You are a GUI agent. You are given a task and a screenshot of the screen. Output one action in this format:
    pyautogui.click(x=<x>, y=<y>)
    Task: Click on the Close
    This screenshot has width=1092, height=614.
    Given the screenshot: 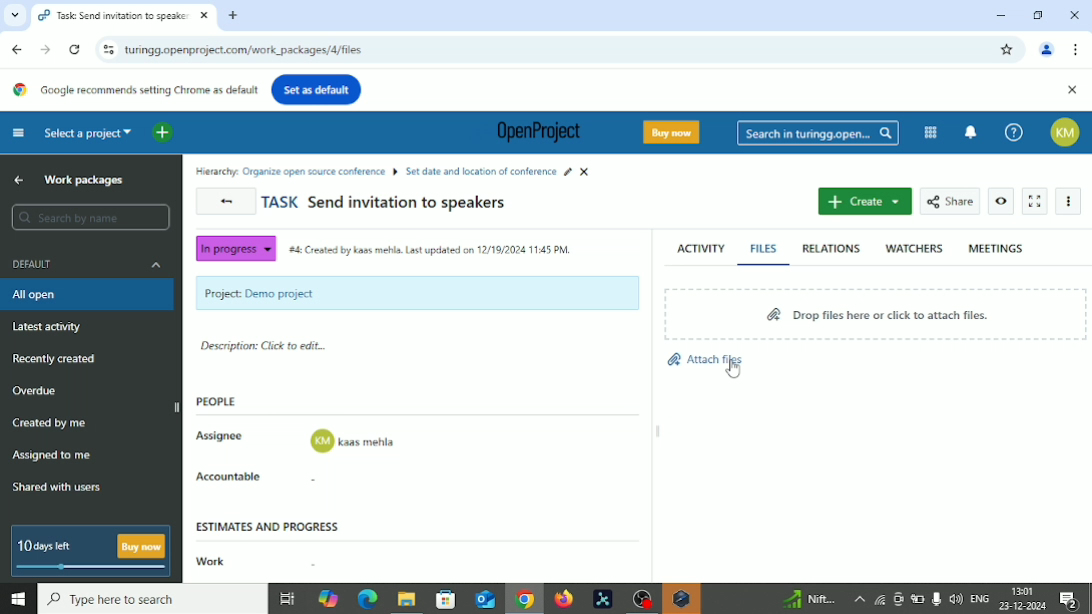 What is the action you would take?
    pyautogui.click(x=1072, y=91)
    